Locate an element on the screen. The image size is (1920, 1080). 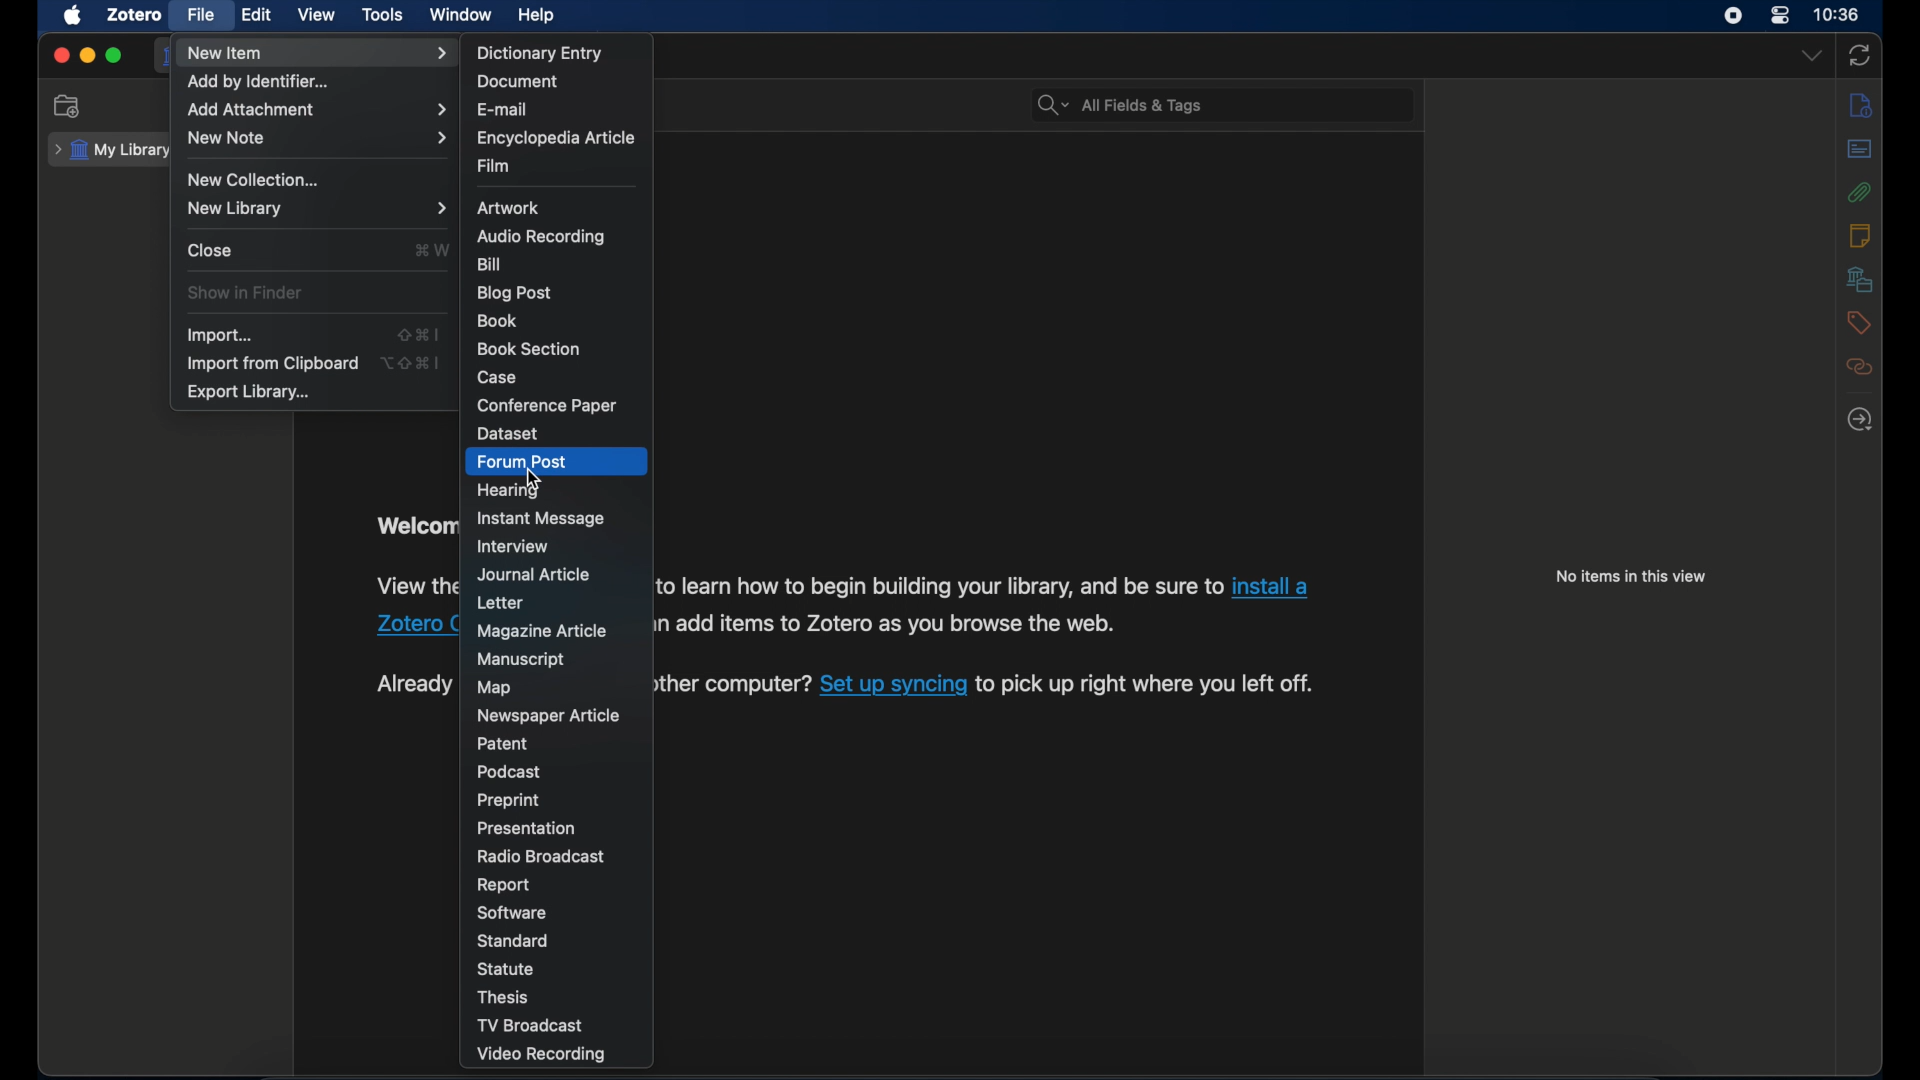
help is located at coordinates (540, 16).